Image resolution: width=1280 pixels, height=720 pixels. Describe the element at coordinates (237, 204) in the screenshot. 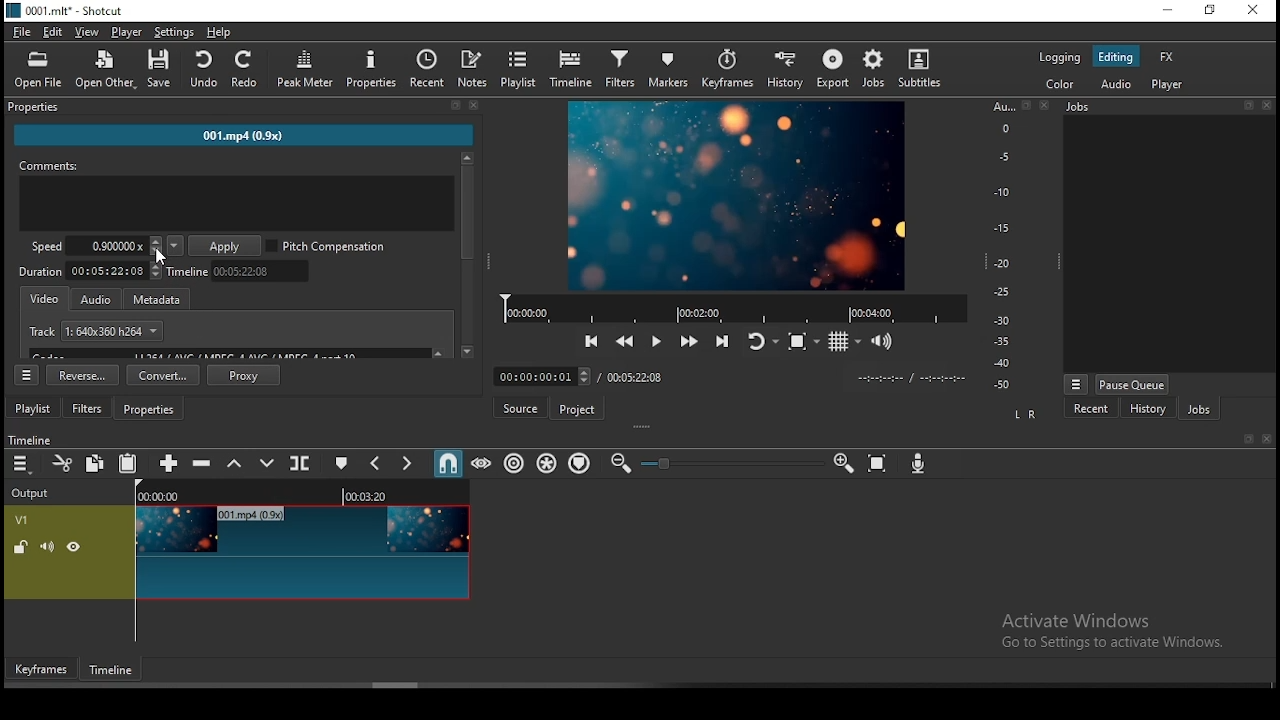

I see `comment box` at that location.